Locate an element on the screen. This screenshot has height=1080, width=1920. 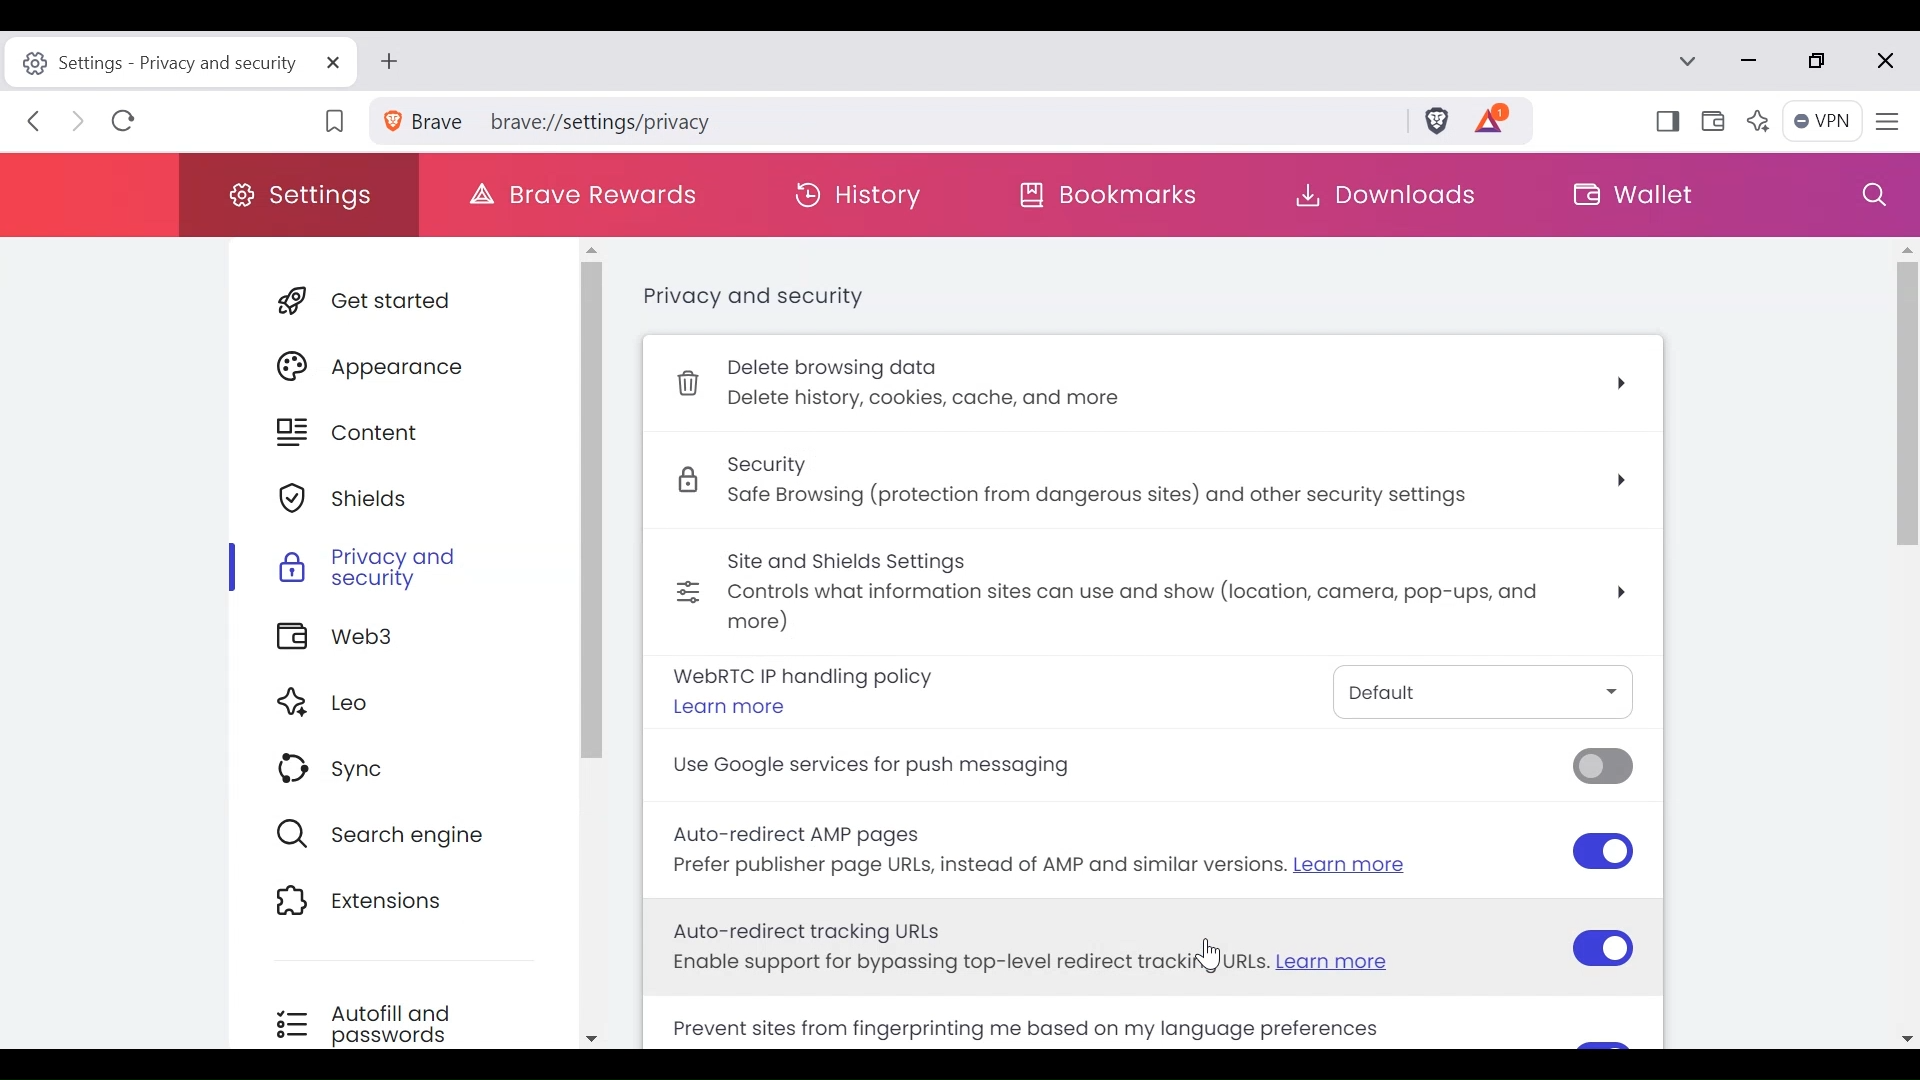
site and shields settings controls what information sites can use and show is located at coordinates (1153, 594).